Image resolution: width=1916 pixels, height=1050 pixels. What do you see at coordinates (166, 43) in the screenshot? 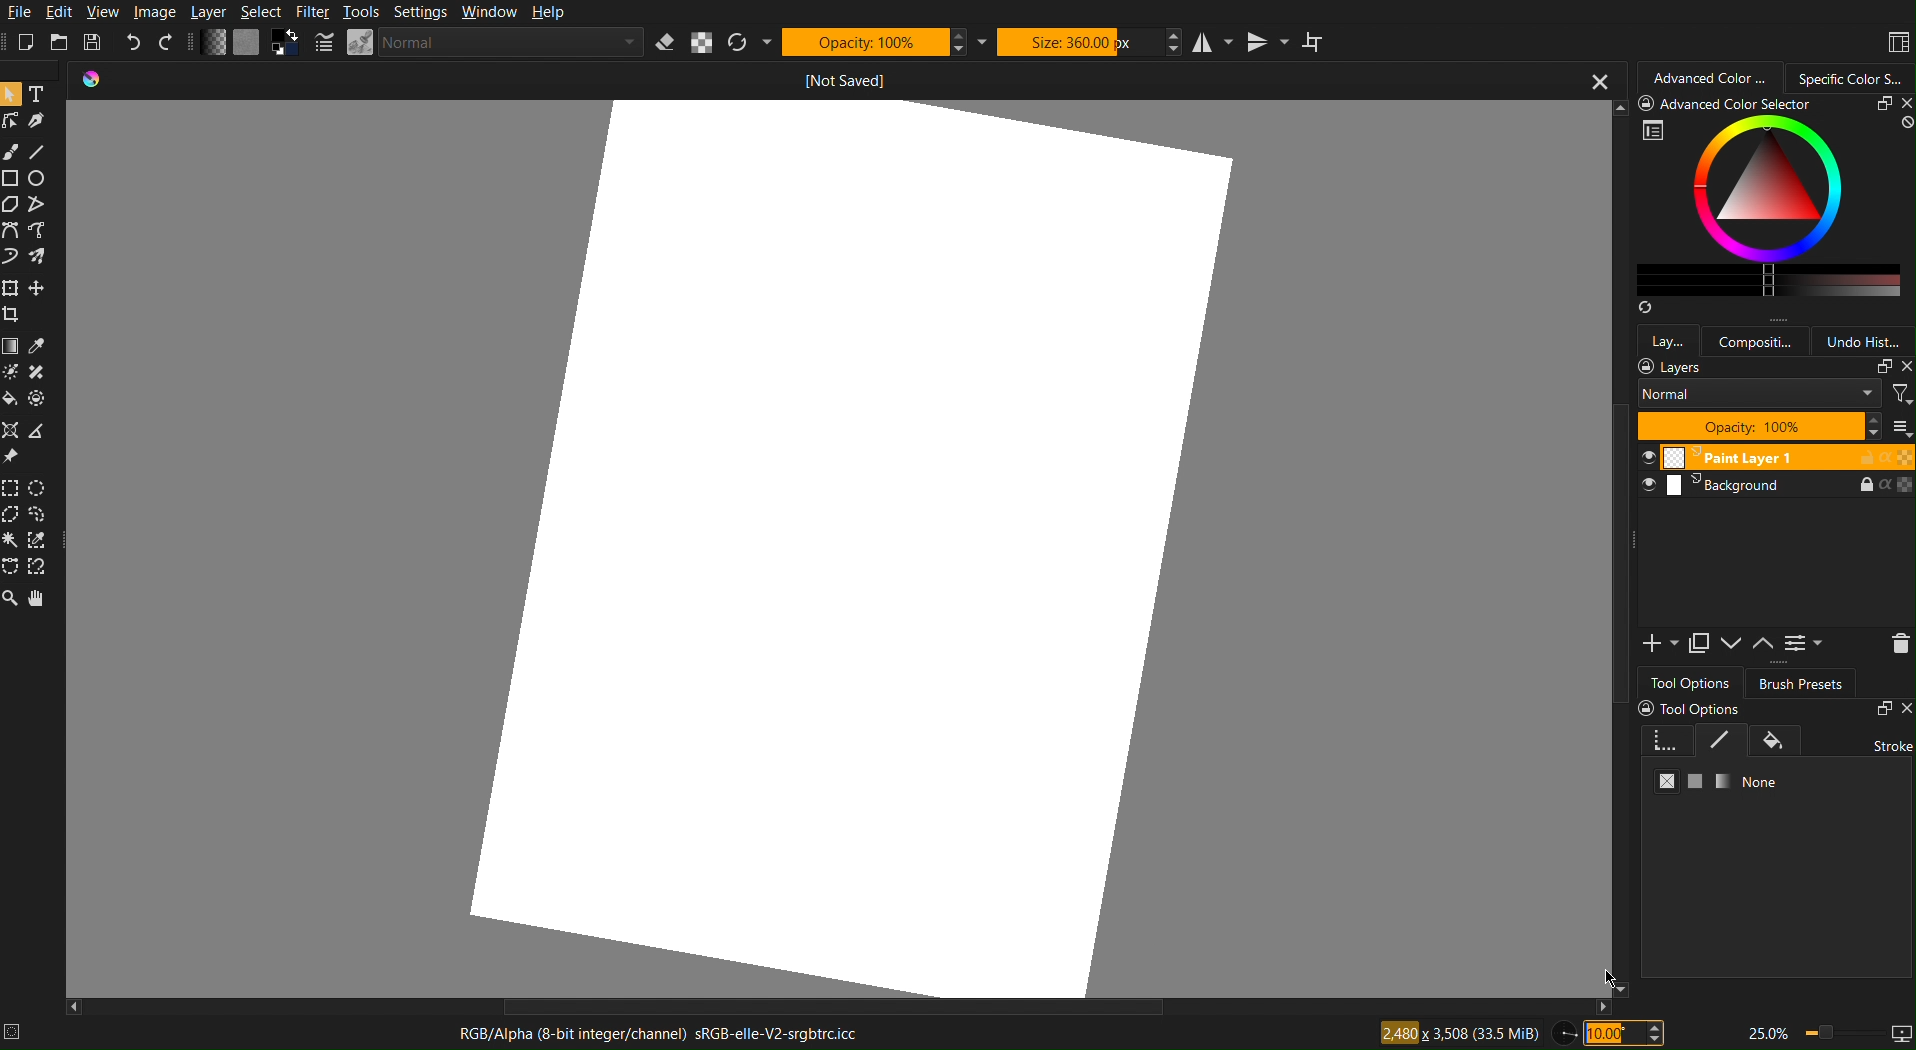
I see `Redo` at bounding box center [166, 43].